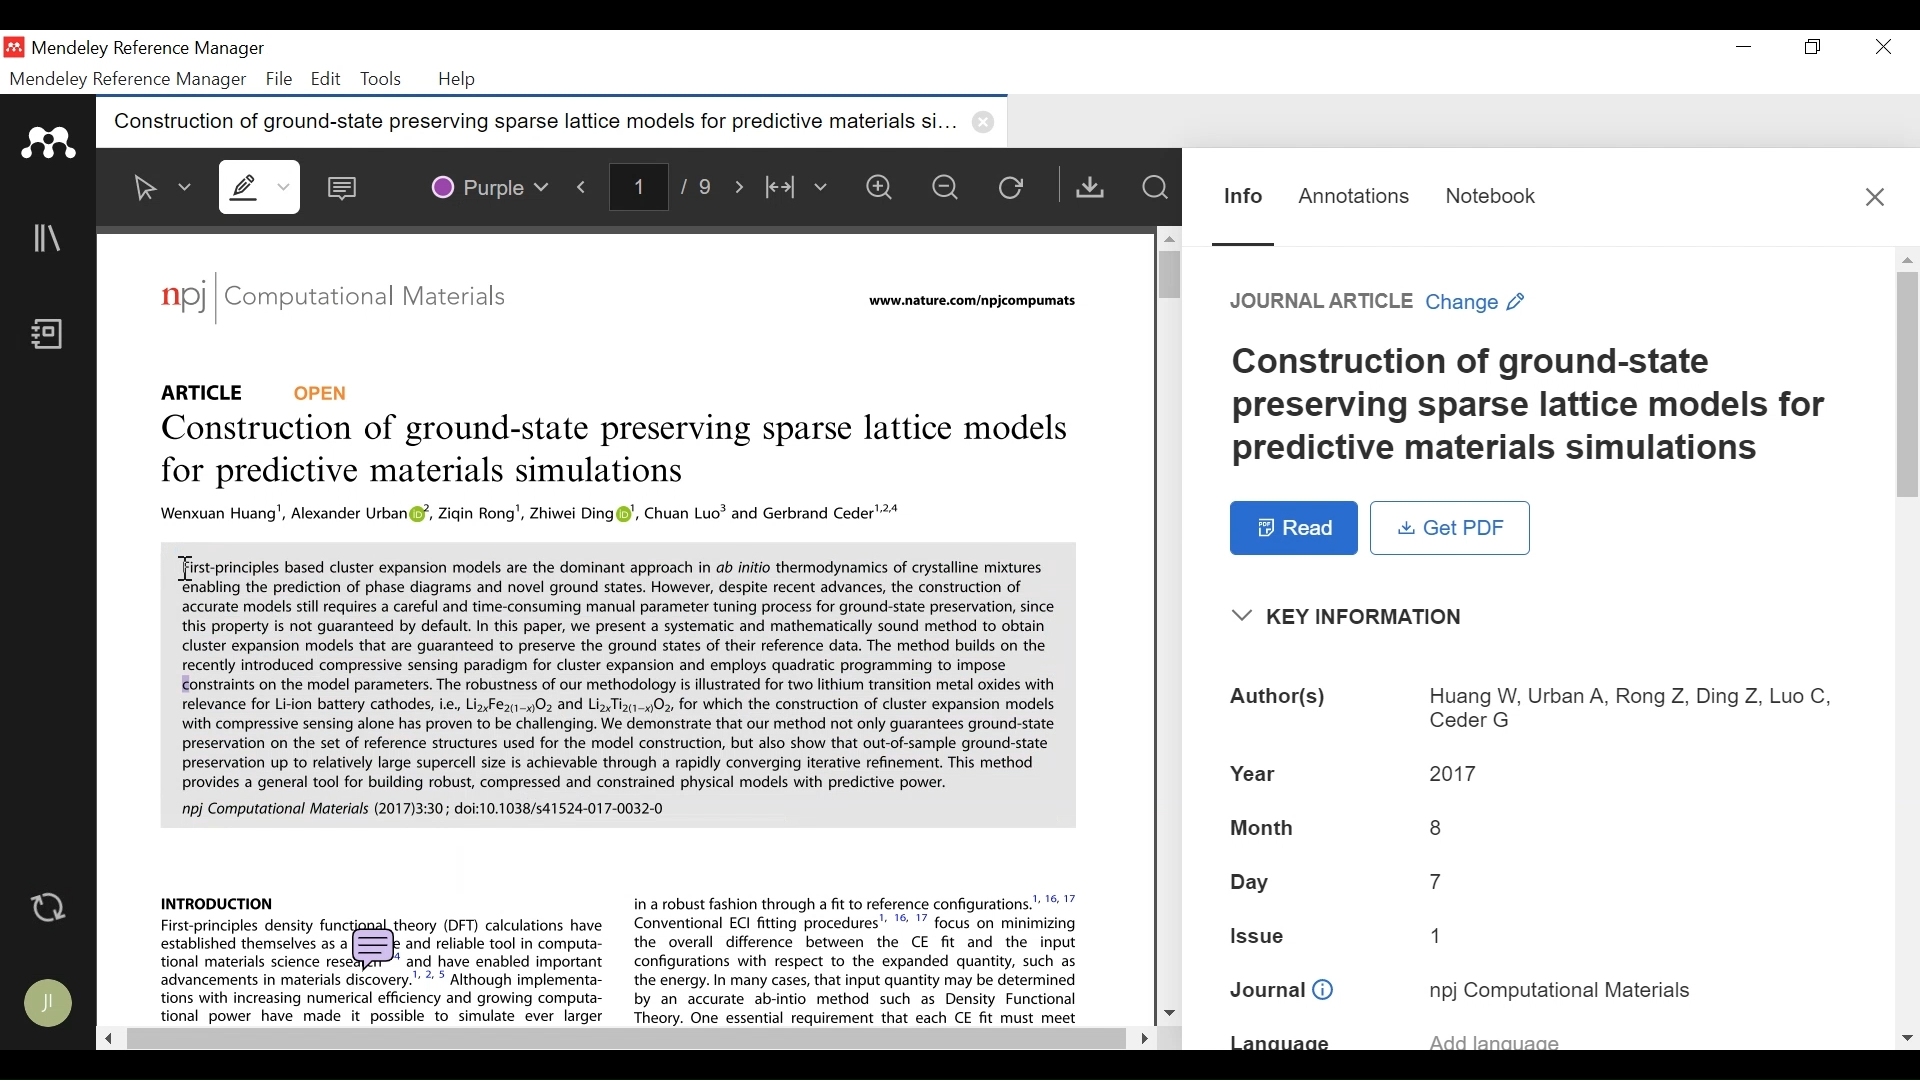 This screenshot has height=1080, width=1920. Describe the element at coordinates (183, 296) in the screenshot. I see `logo` at that location.